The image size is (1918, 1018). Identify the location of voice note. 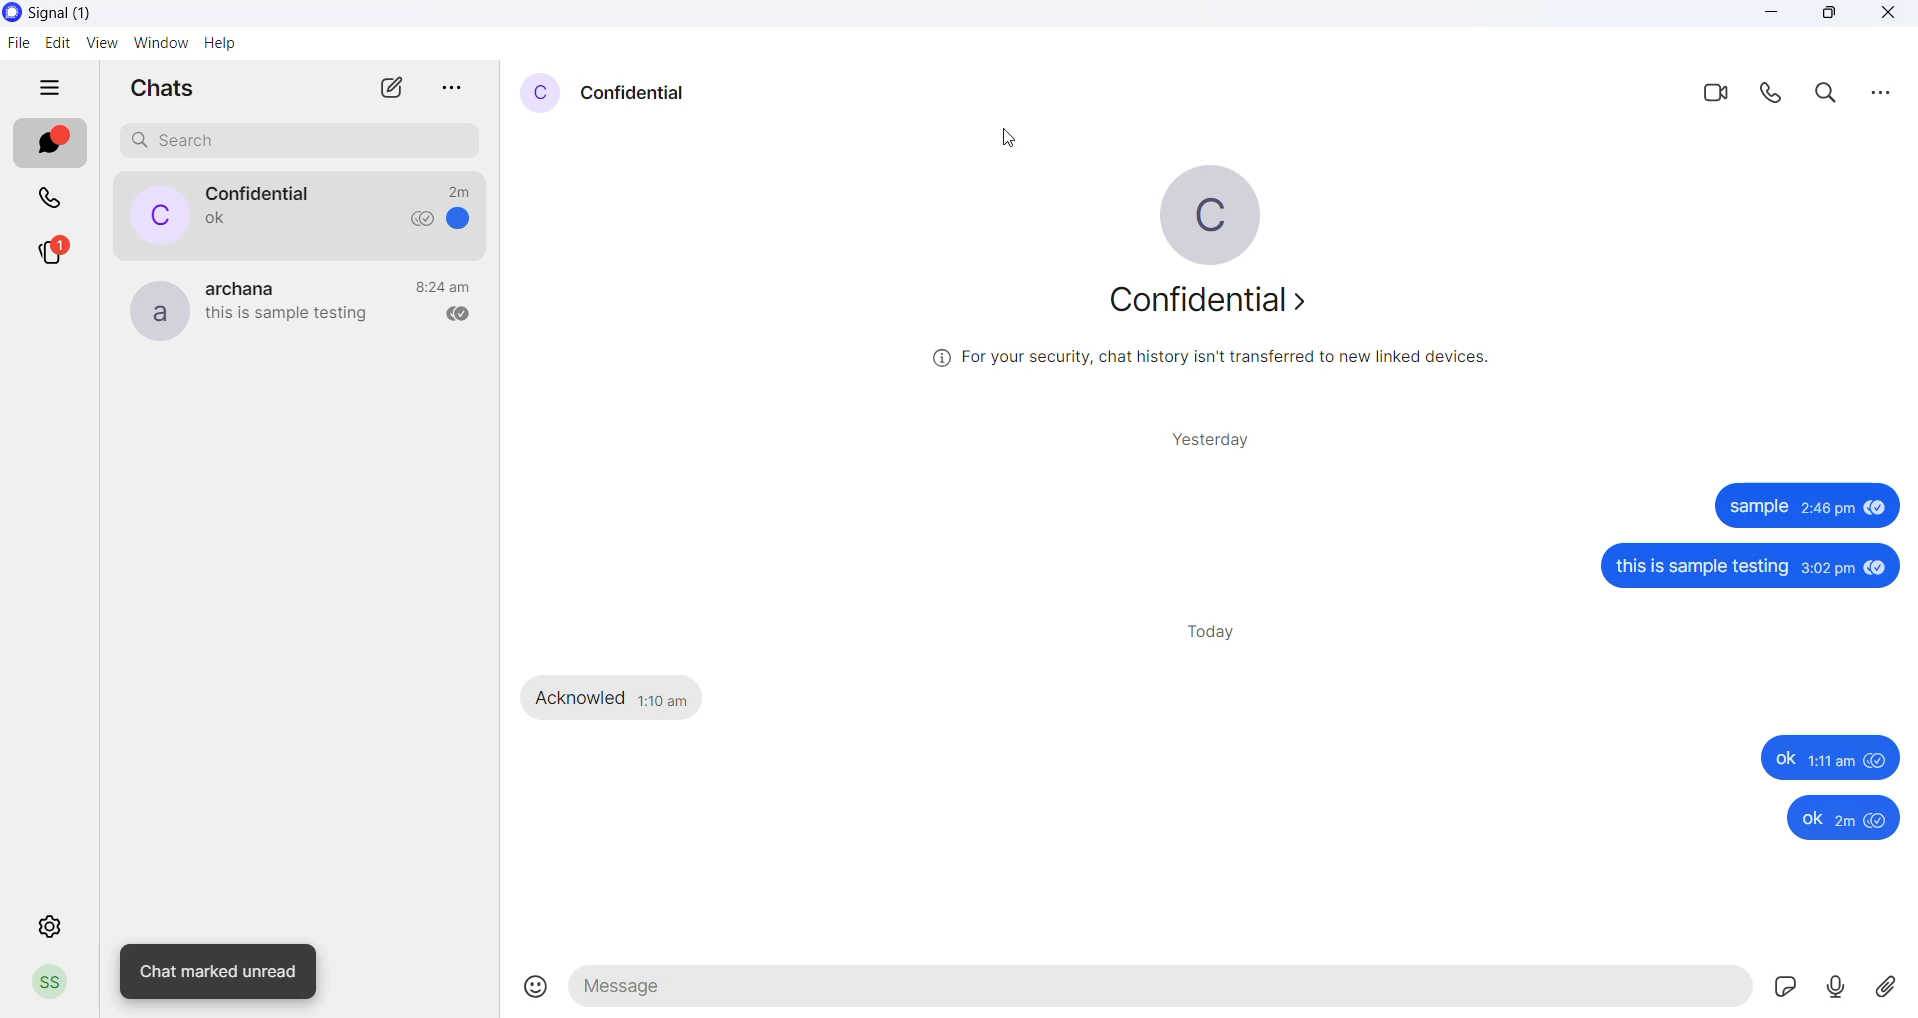
(1836, 990).